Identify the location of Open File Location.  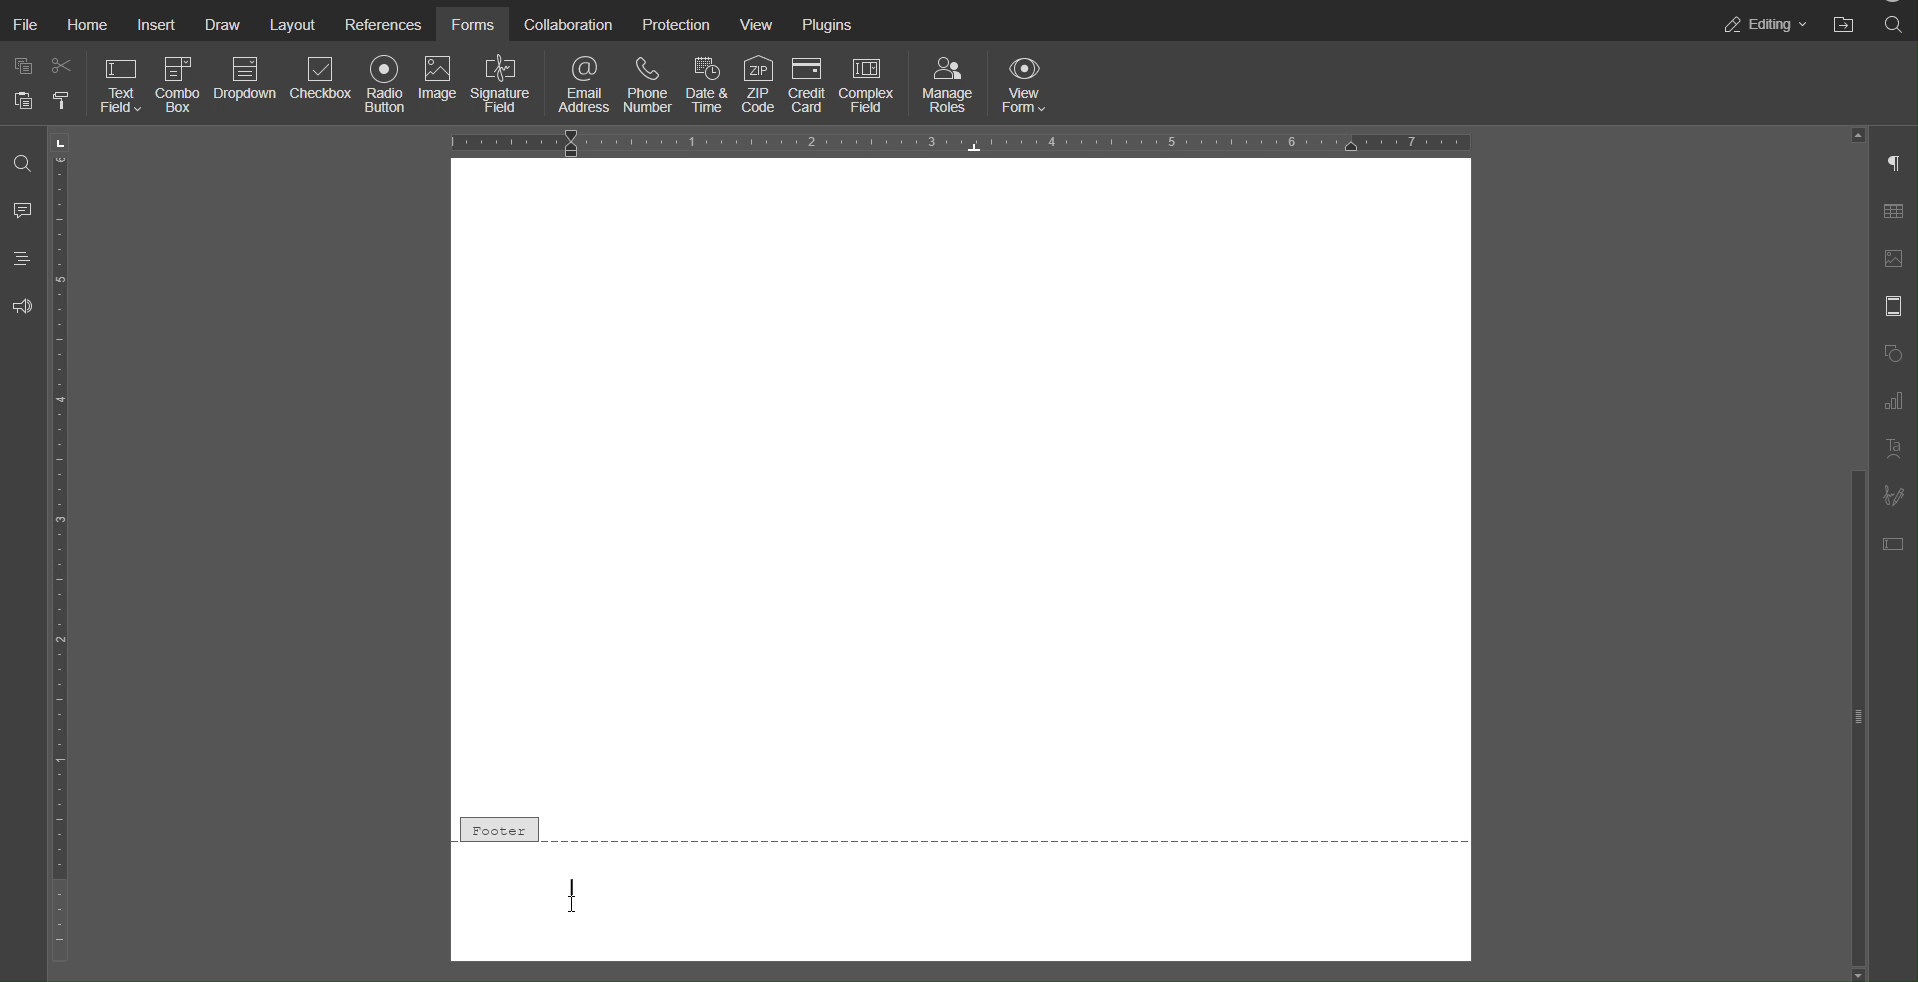
(1844, 25).